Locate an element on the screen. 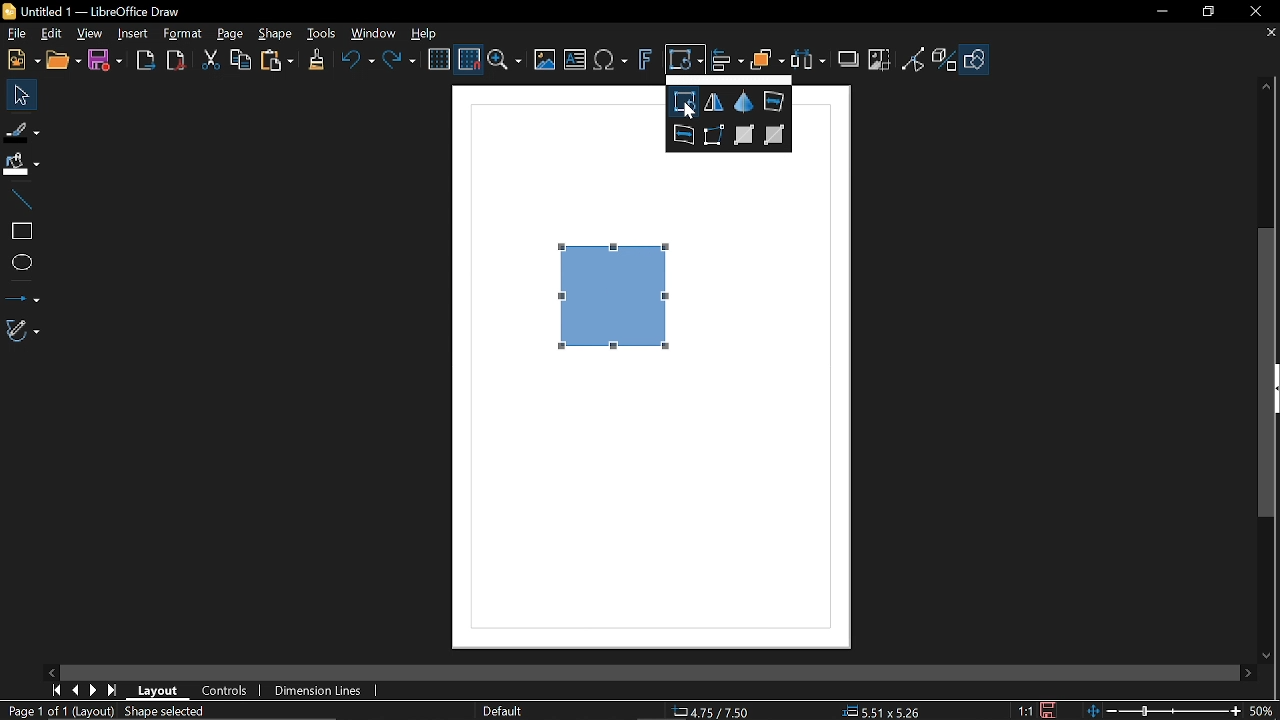 Image resolution: width=1280 pixels, height=720 pixels. Shape is located at coordinates (274, 34).